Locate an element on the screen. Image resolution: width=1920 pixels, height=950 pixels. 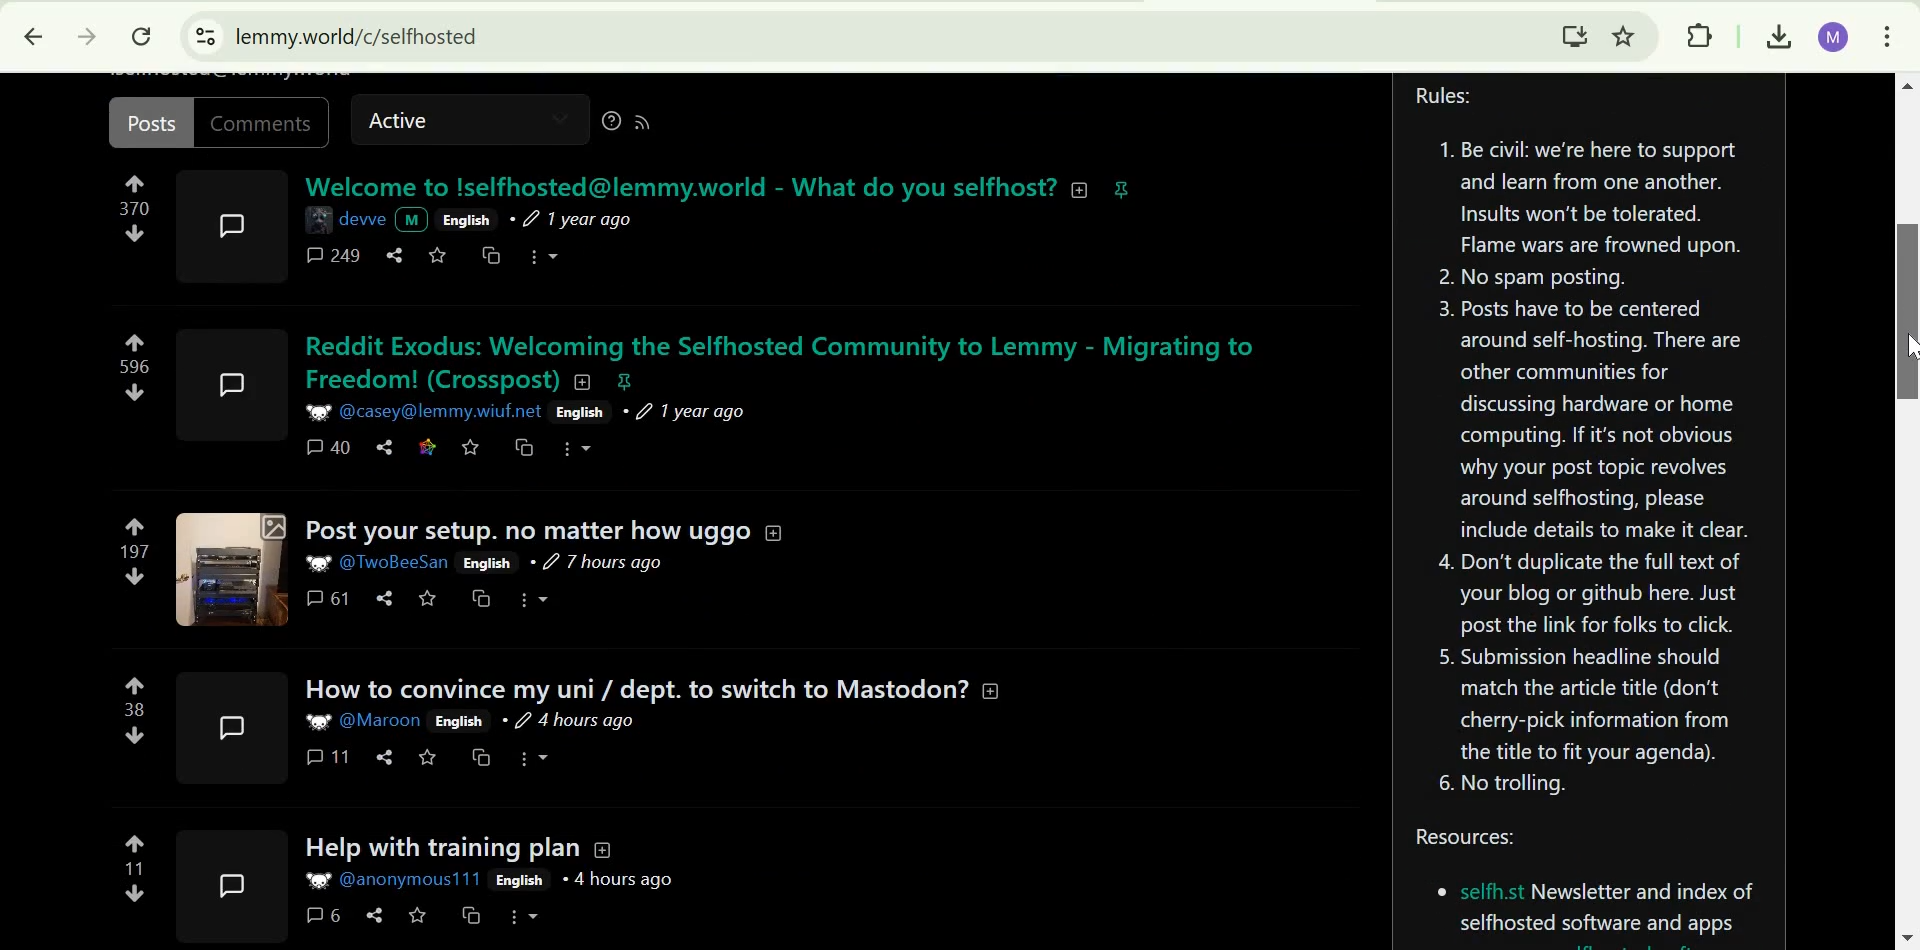
cross post is located at coordinates (490, 255).